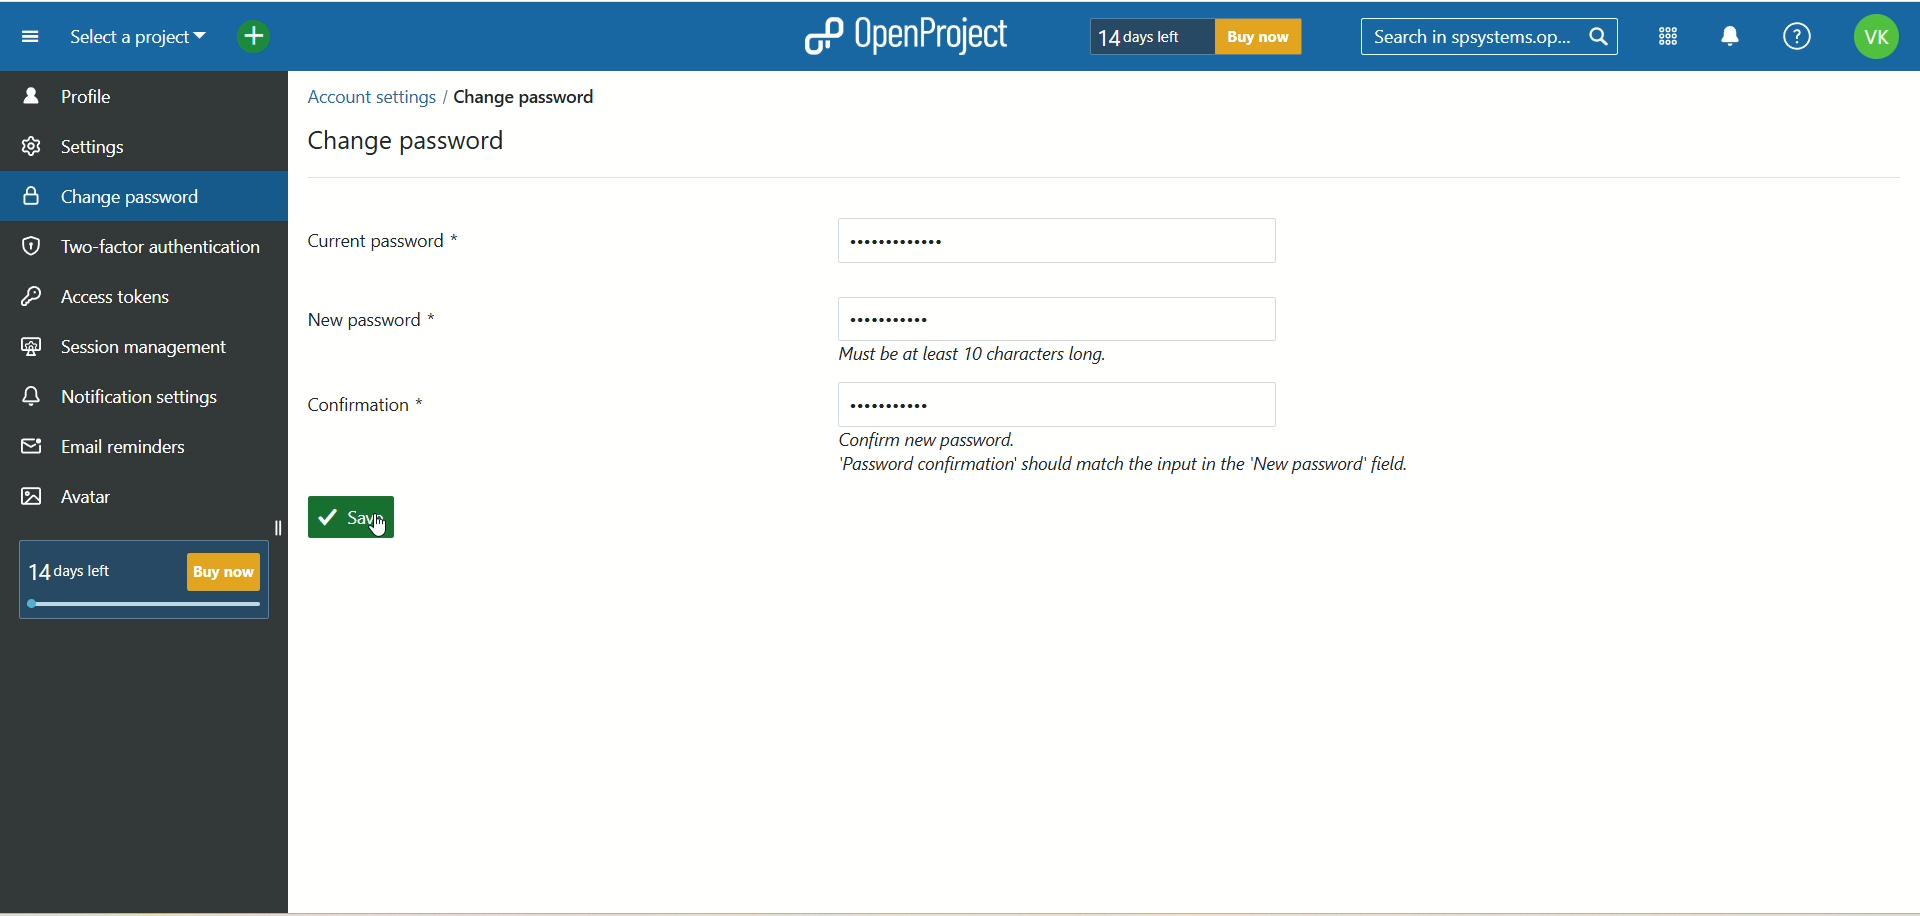 The image size is (1920, 916). What do you see at coordinates (386, 239) in the screenshot?
I see `current password` at bounding box center [386, 239].